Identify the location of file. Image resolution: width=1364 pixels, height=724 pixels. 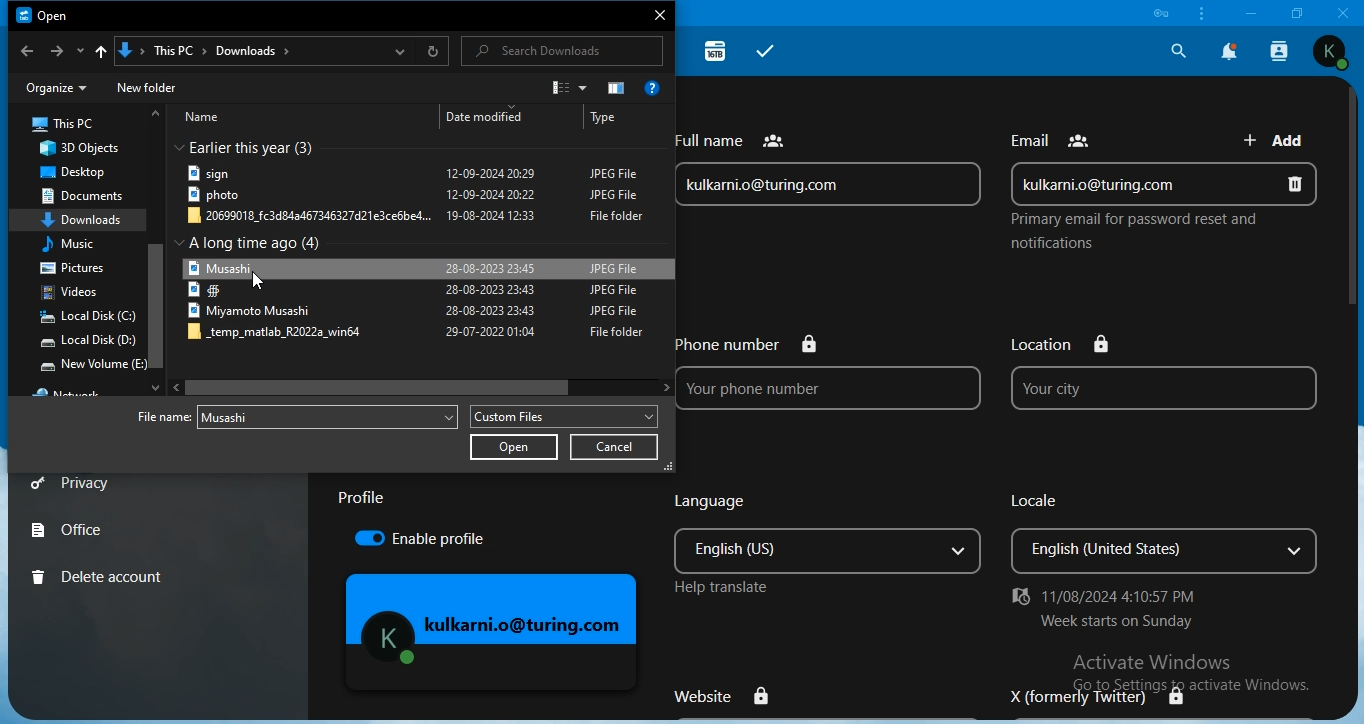
(413, 175).